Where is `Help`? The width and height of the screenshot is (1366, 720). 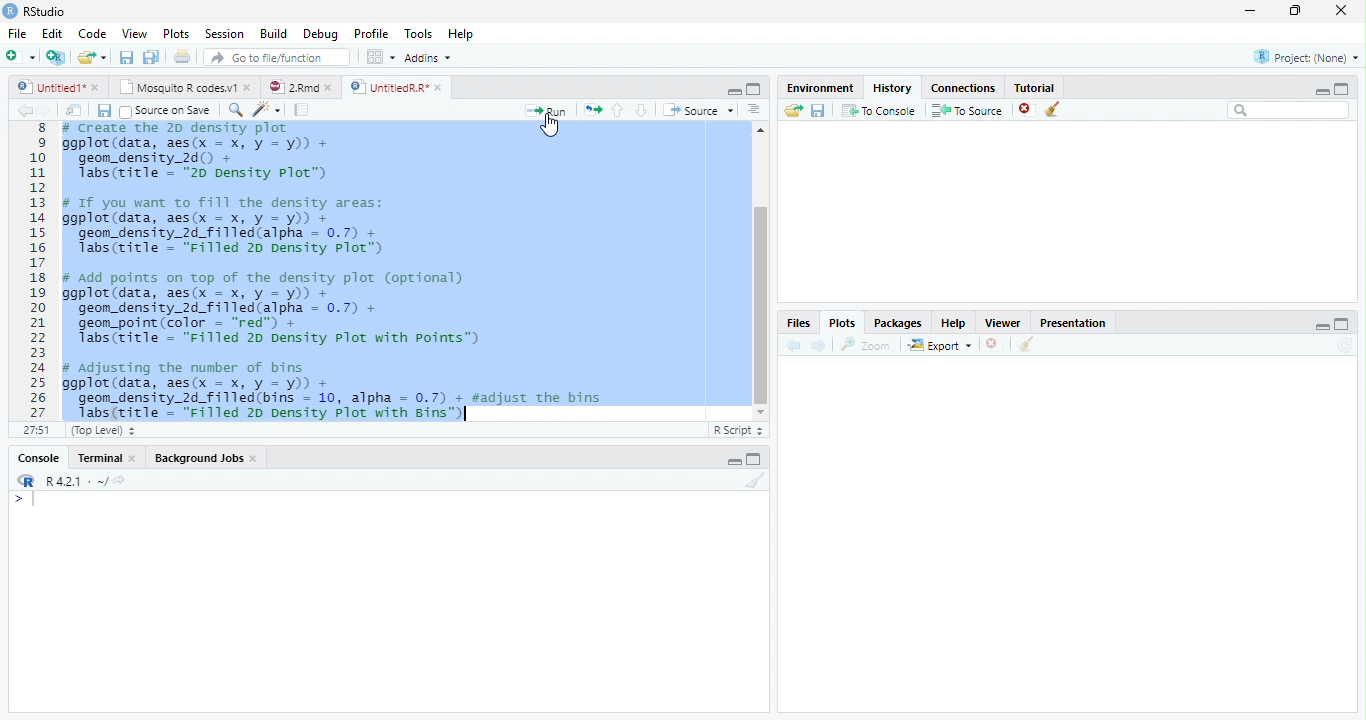
Help is located at coordinates (953, 325).